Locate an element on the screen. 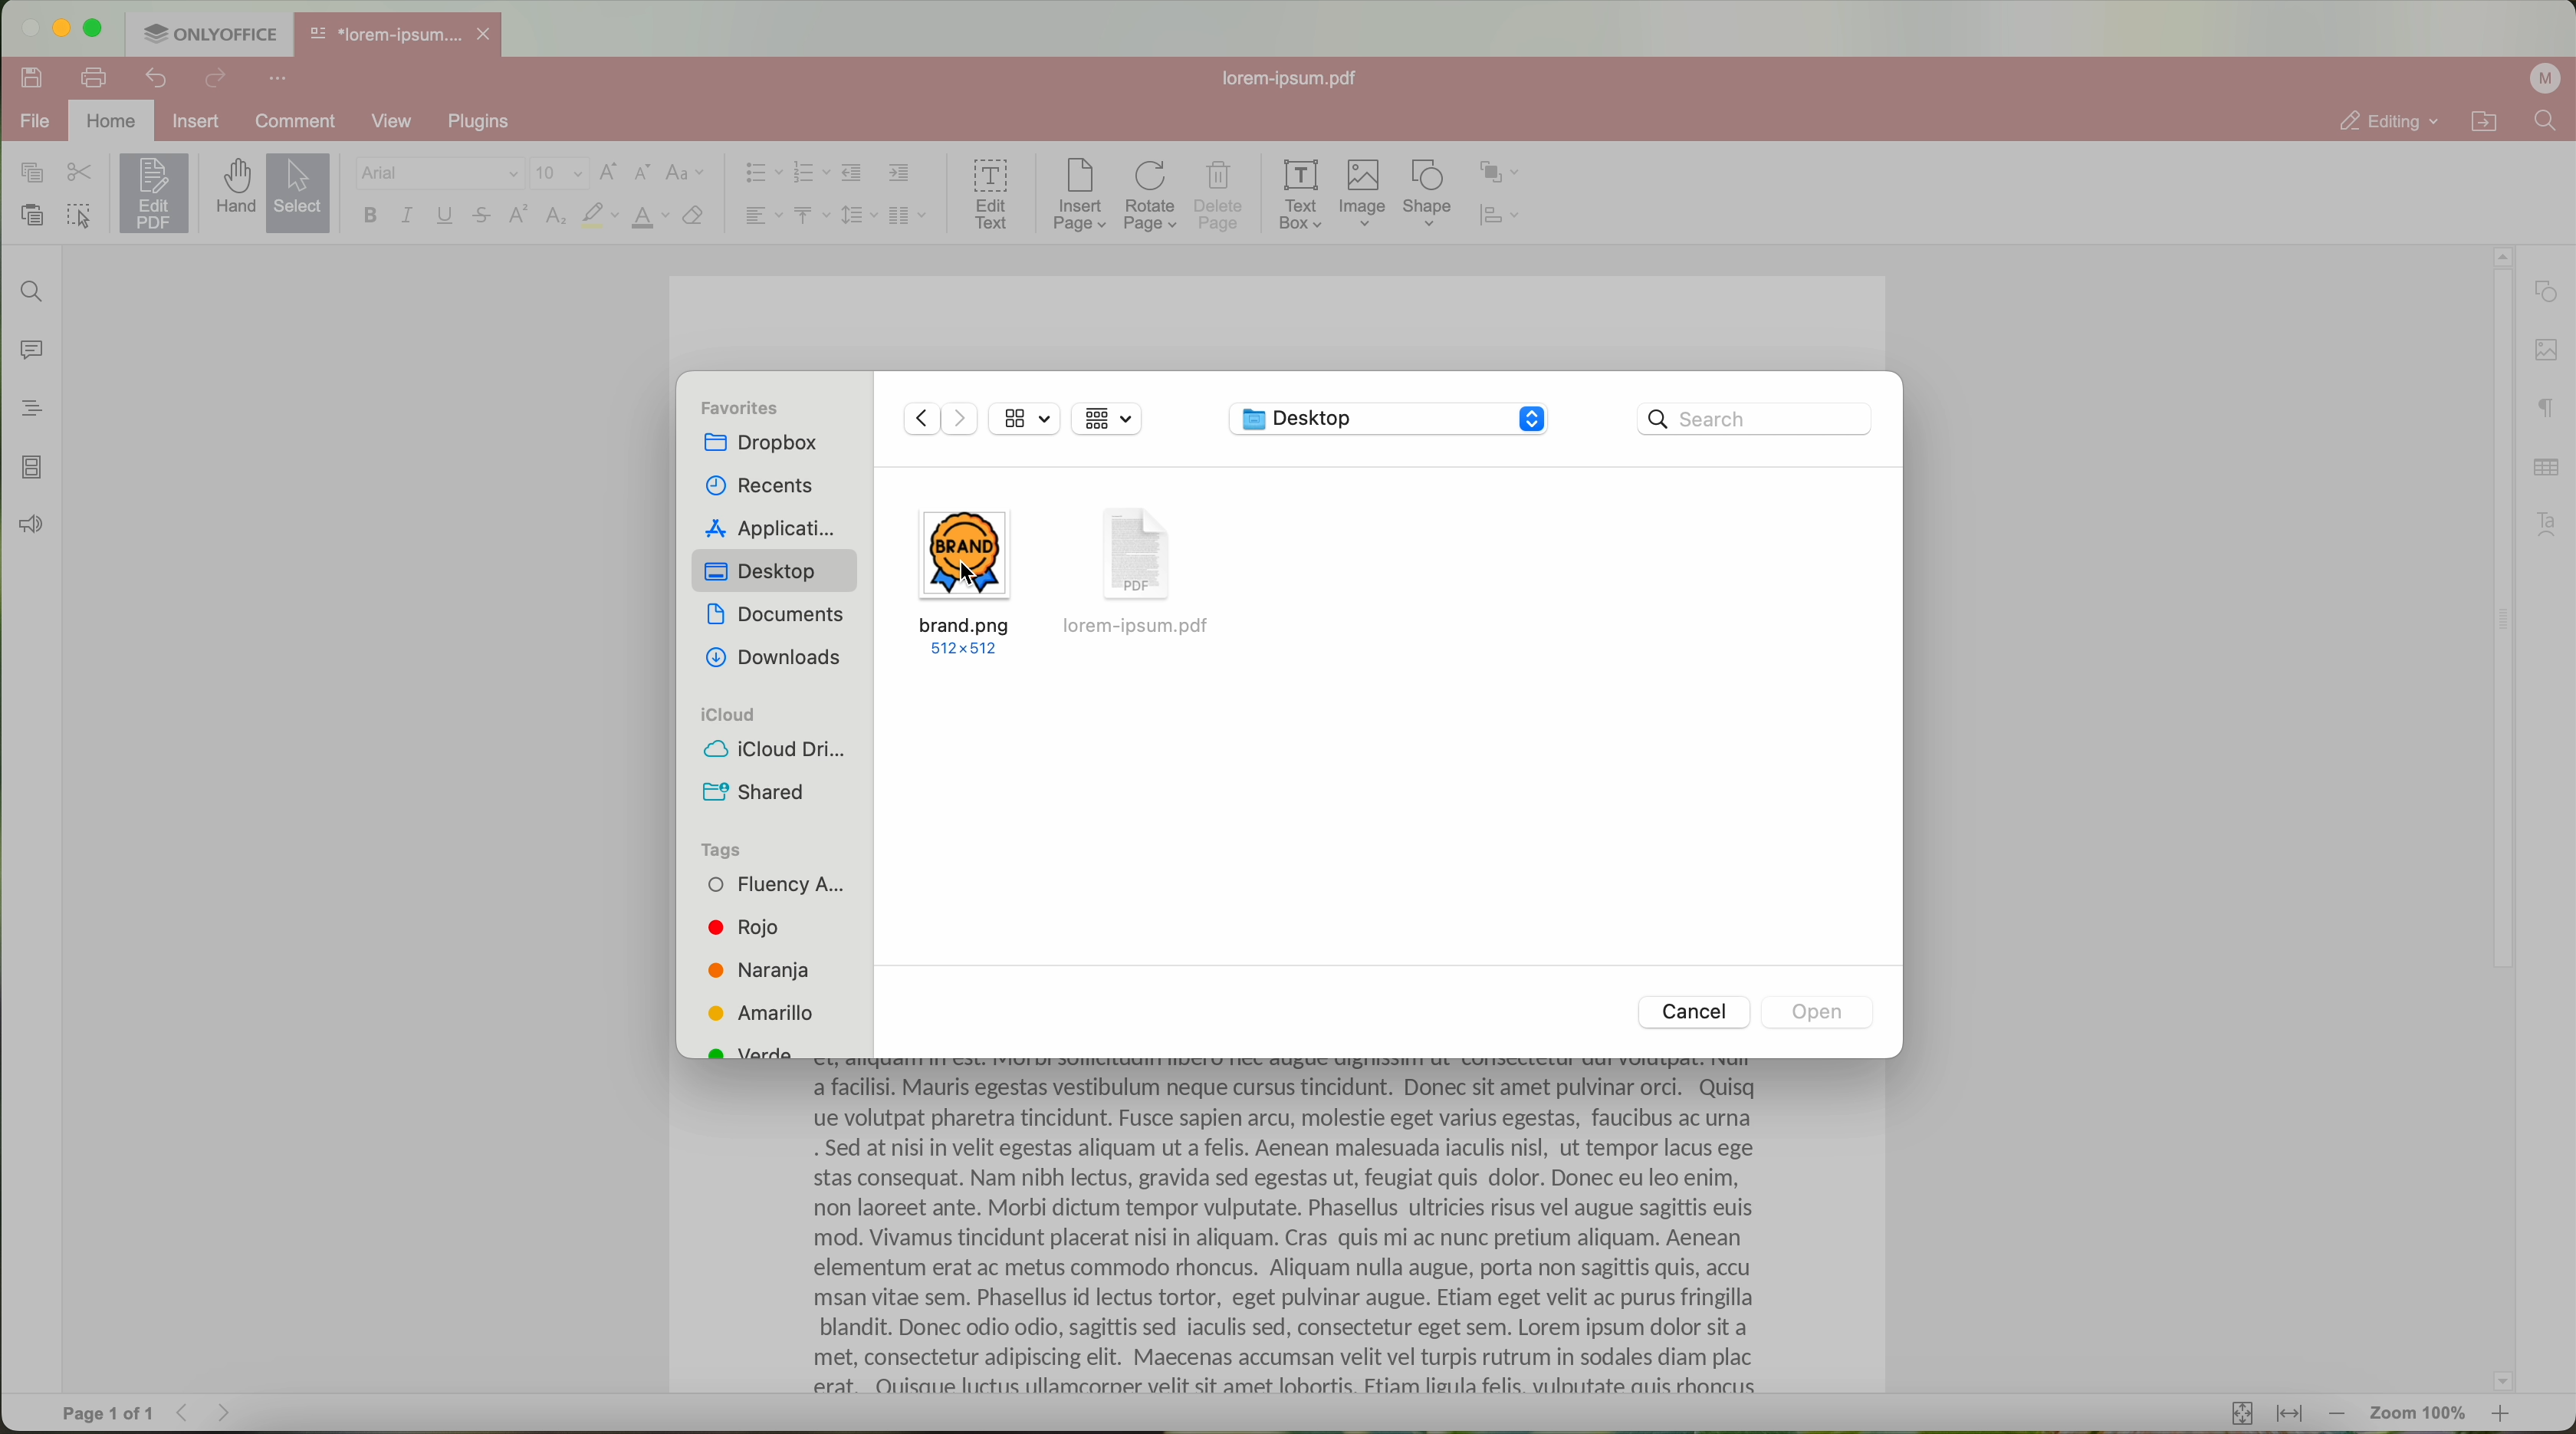 The width and height of the screenshot is (2576, 1434). color type is located at coordinates (651, 218).